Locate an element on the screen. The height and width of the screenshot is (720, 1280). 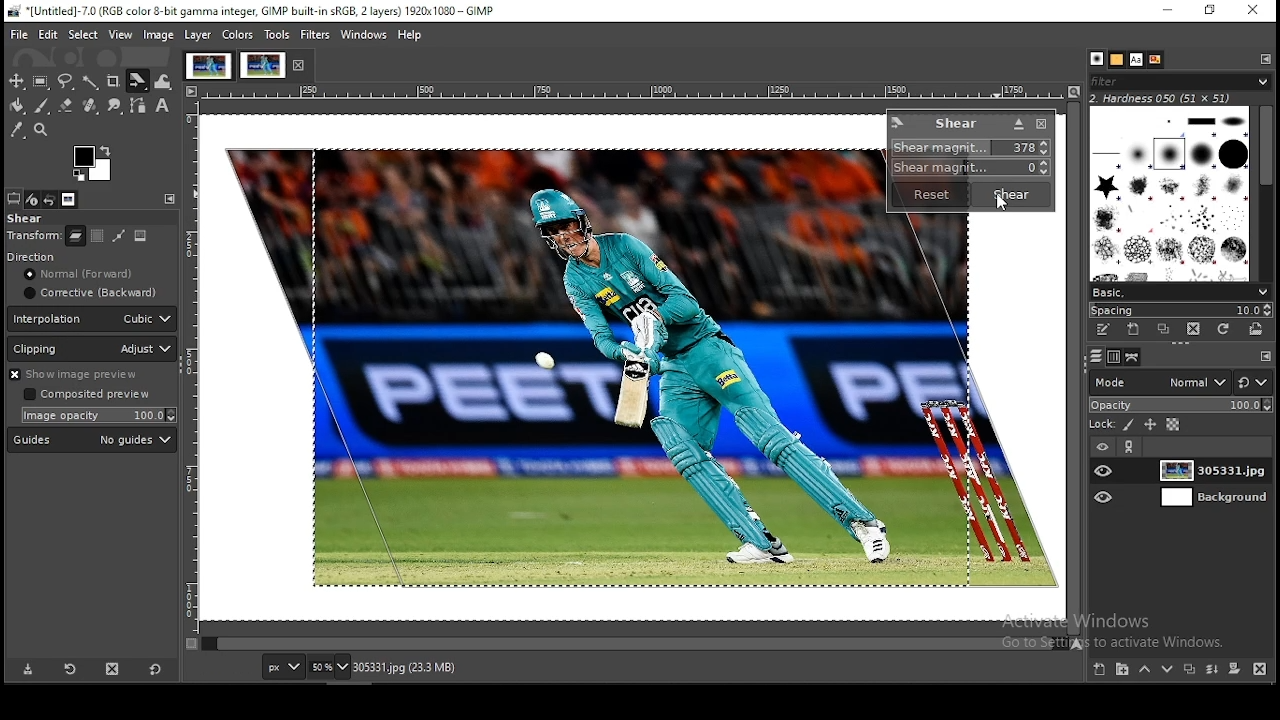
document history is located at coordinates (1153, 60).